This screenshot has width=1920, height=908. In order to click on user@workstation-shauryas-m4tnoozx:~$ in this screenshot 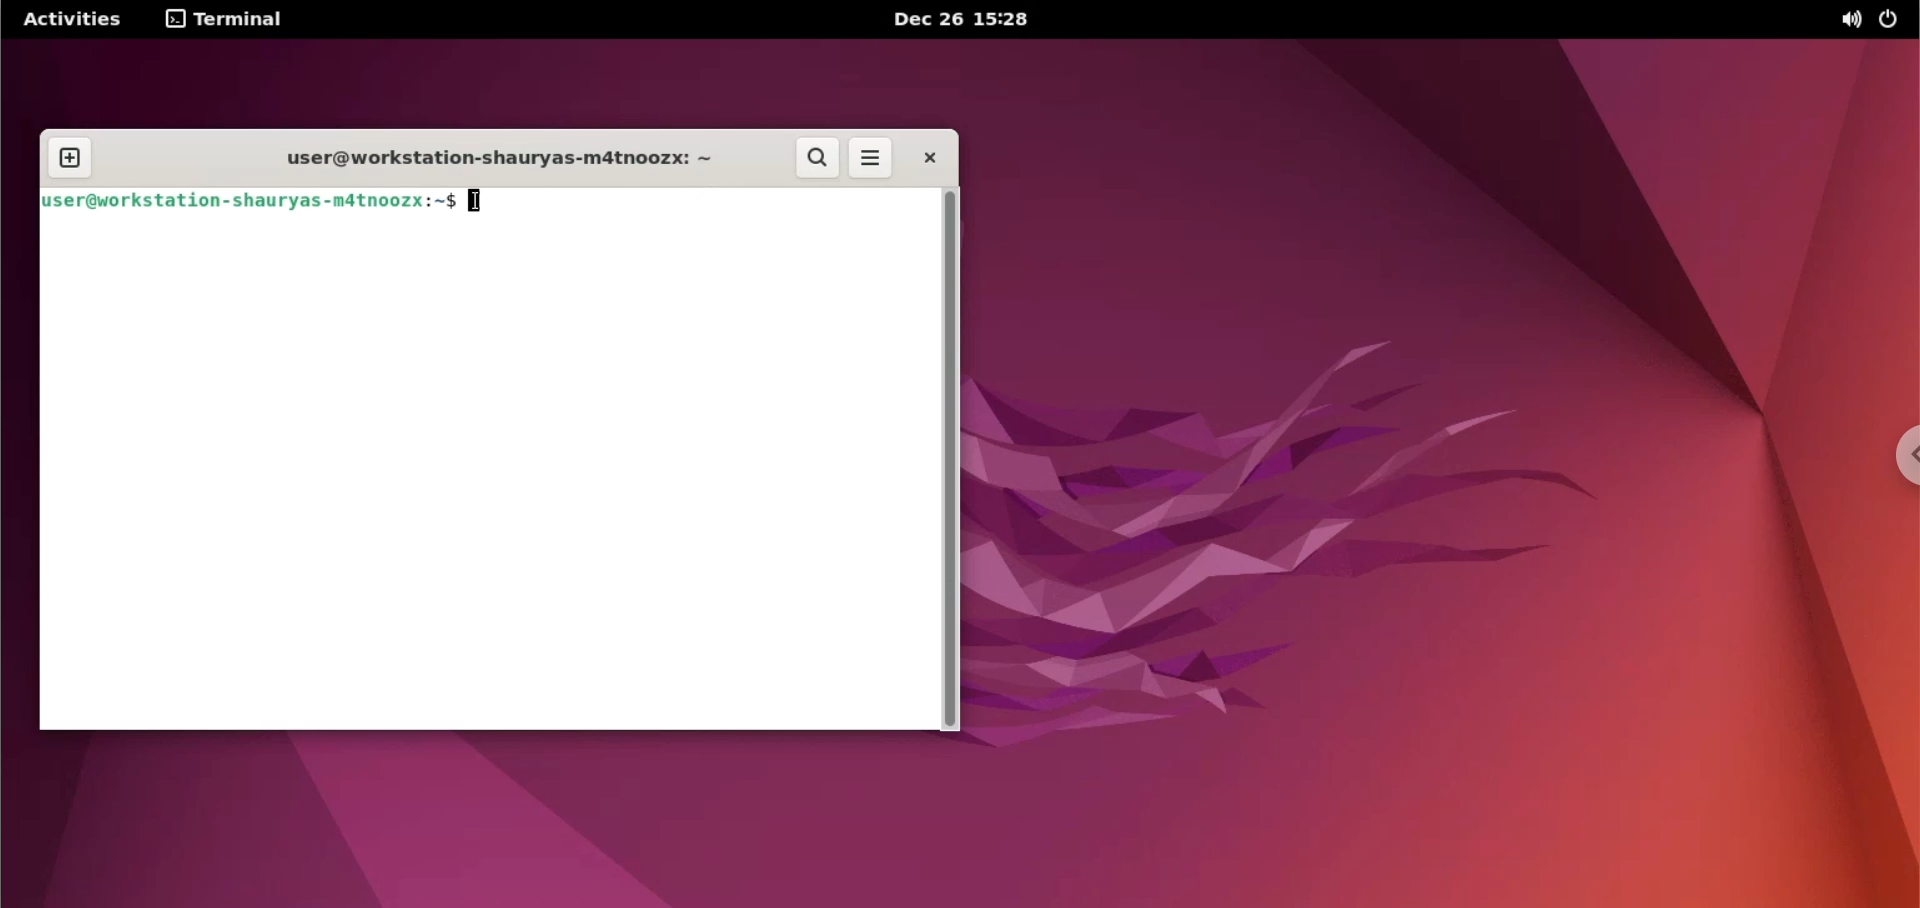, I will do `click(247, 201)`.